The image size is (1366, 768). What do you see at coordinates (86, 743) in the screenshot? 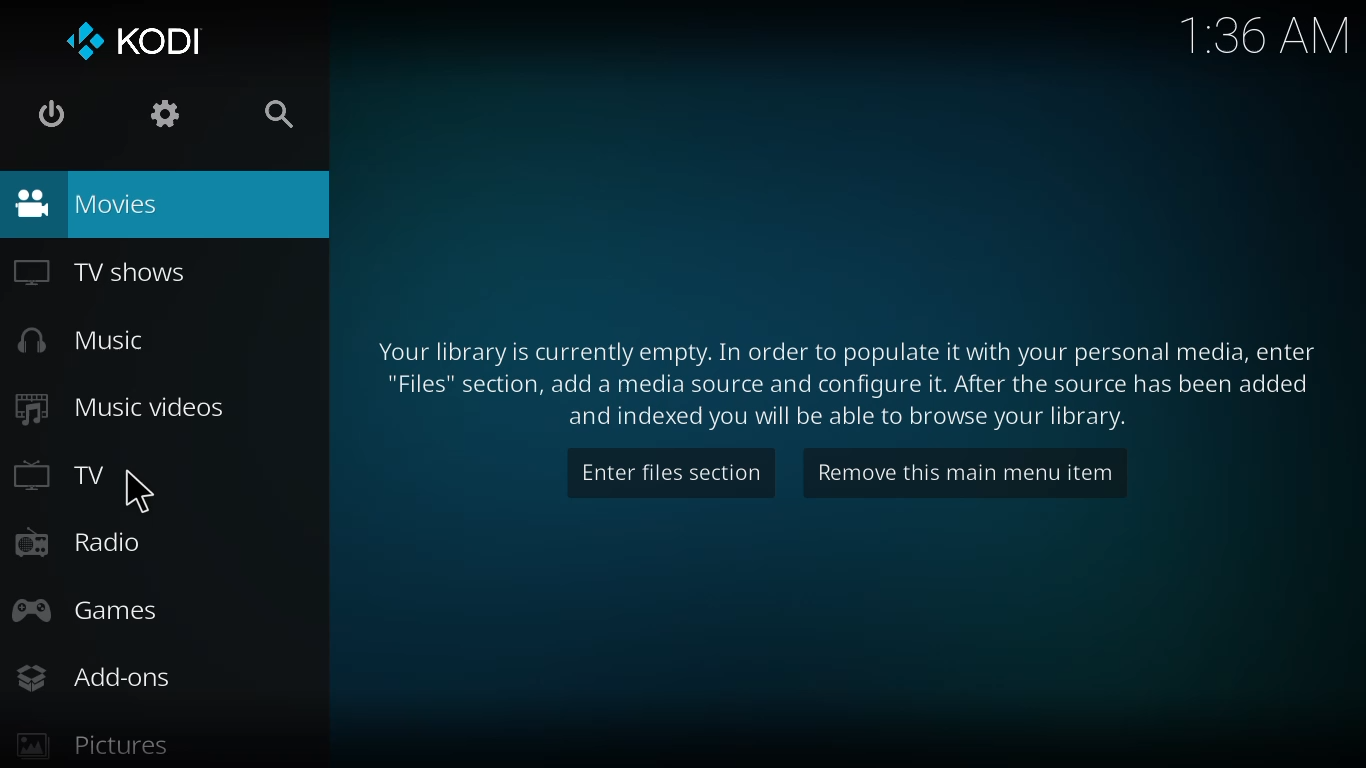
I see `pictures` at bounding box center [86, 743].